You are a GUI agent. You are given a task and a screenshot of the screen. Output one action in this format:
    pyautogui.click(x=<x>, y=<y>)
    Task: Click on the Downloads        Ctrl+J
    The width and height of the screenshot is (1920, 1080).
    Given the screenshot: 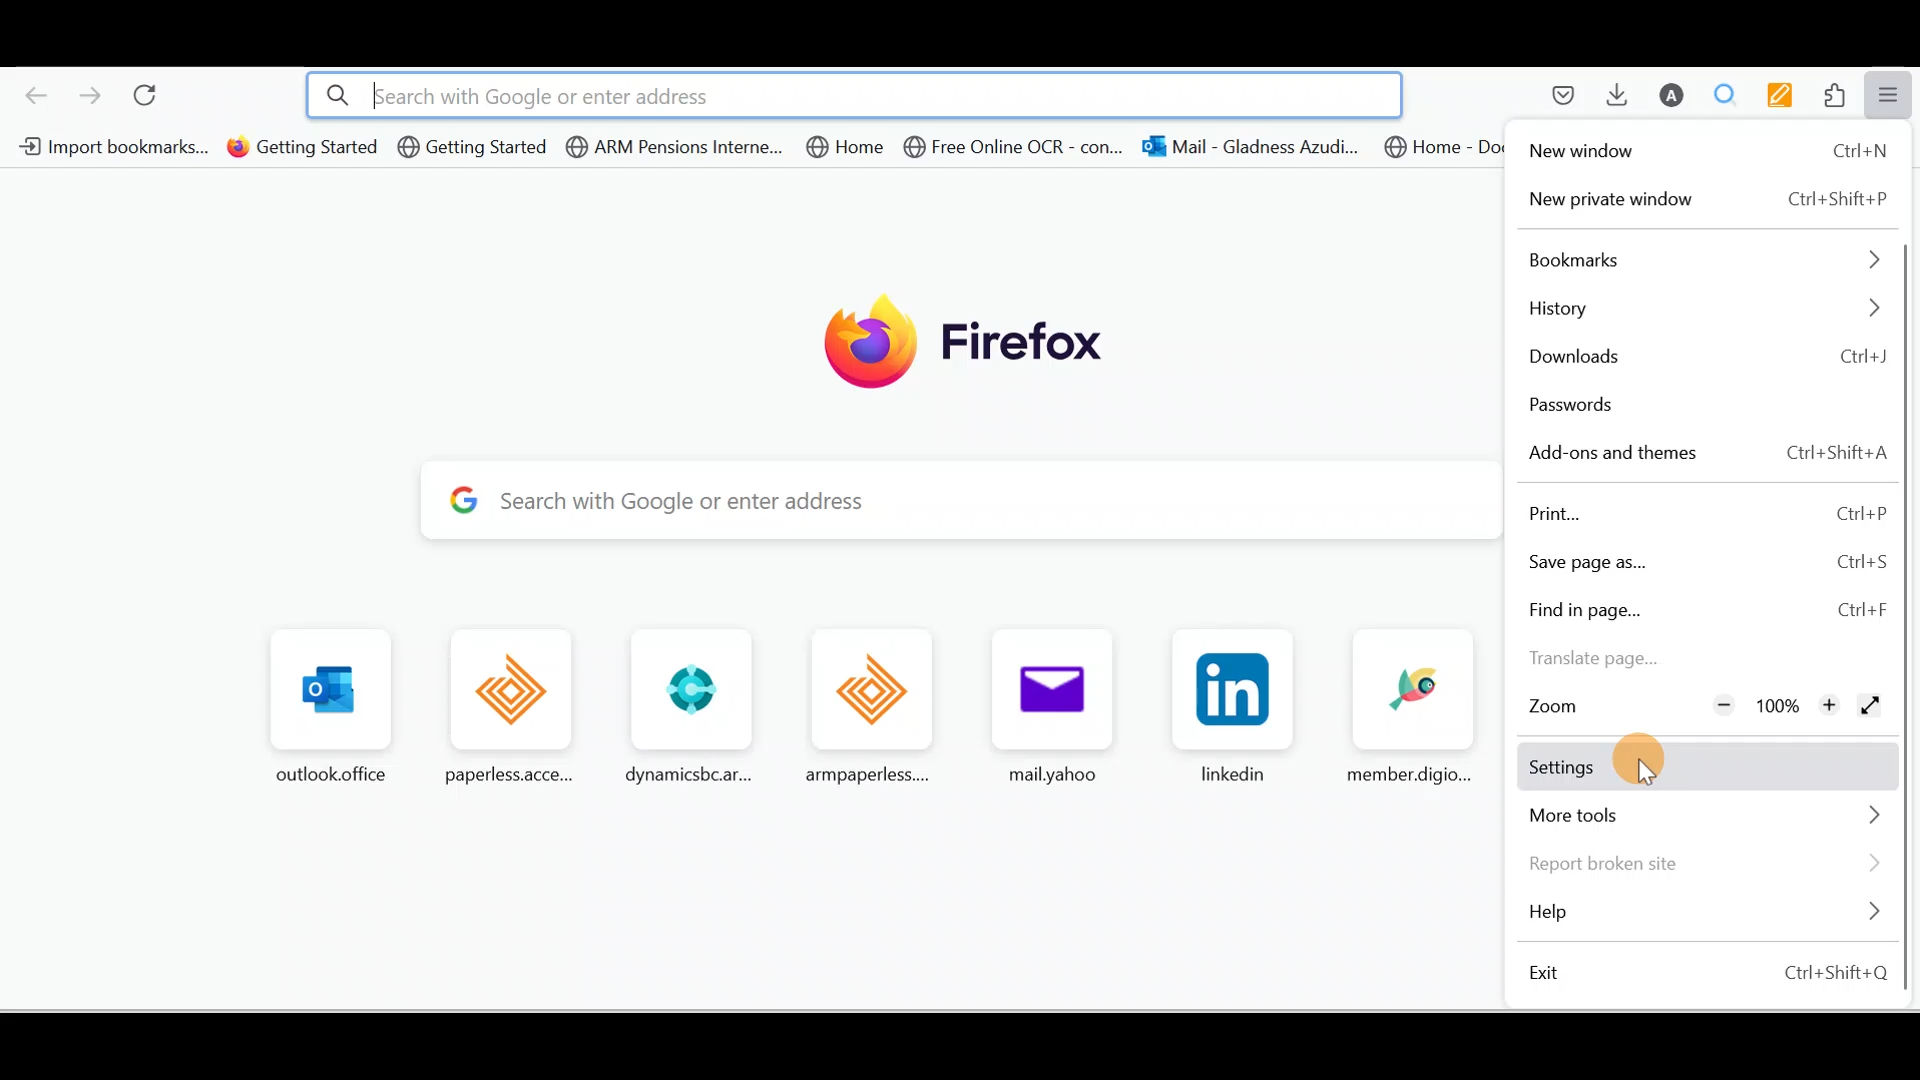 What is the action you would take?
    pyautogui.click(x=1702, y=358)
    